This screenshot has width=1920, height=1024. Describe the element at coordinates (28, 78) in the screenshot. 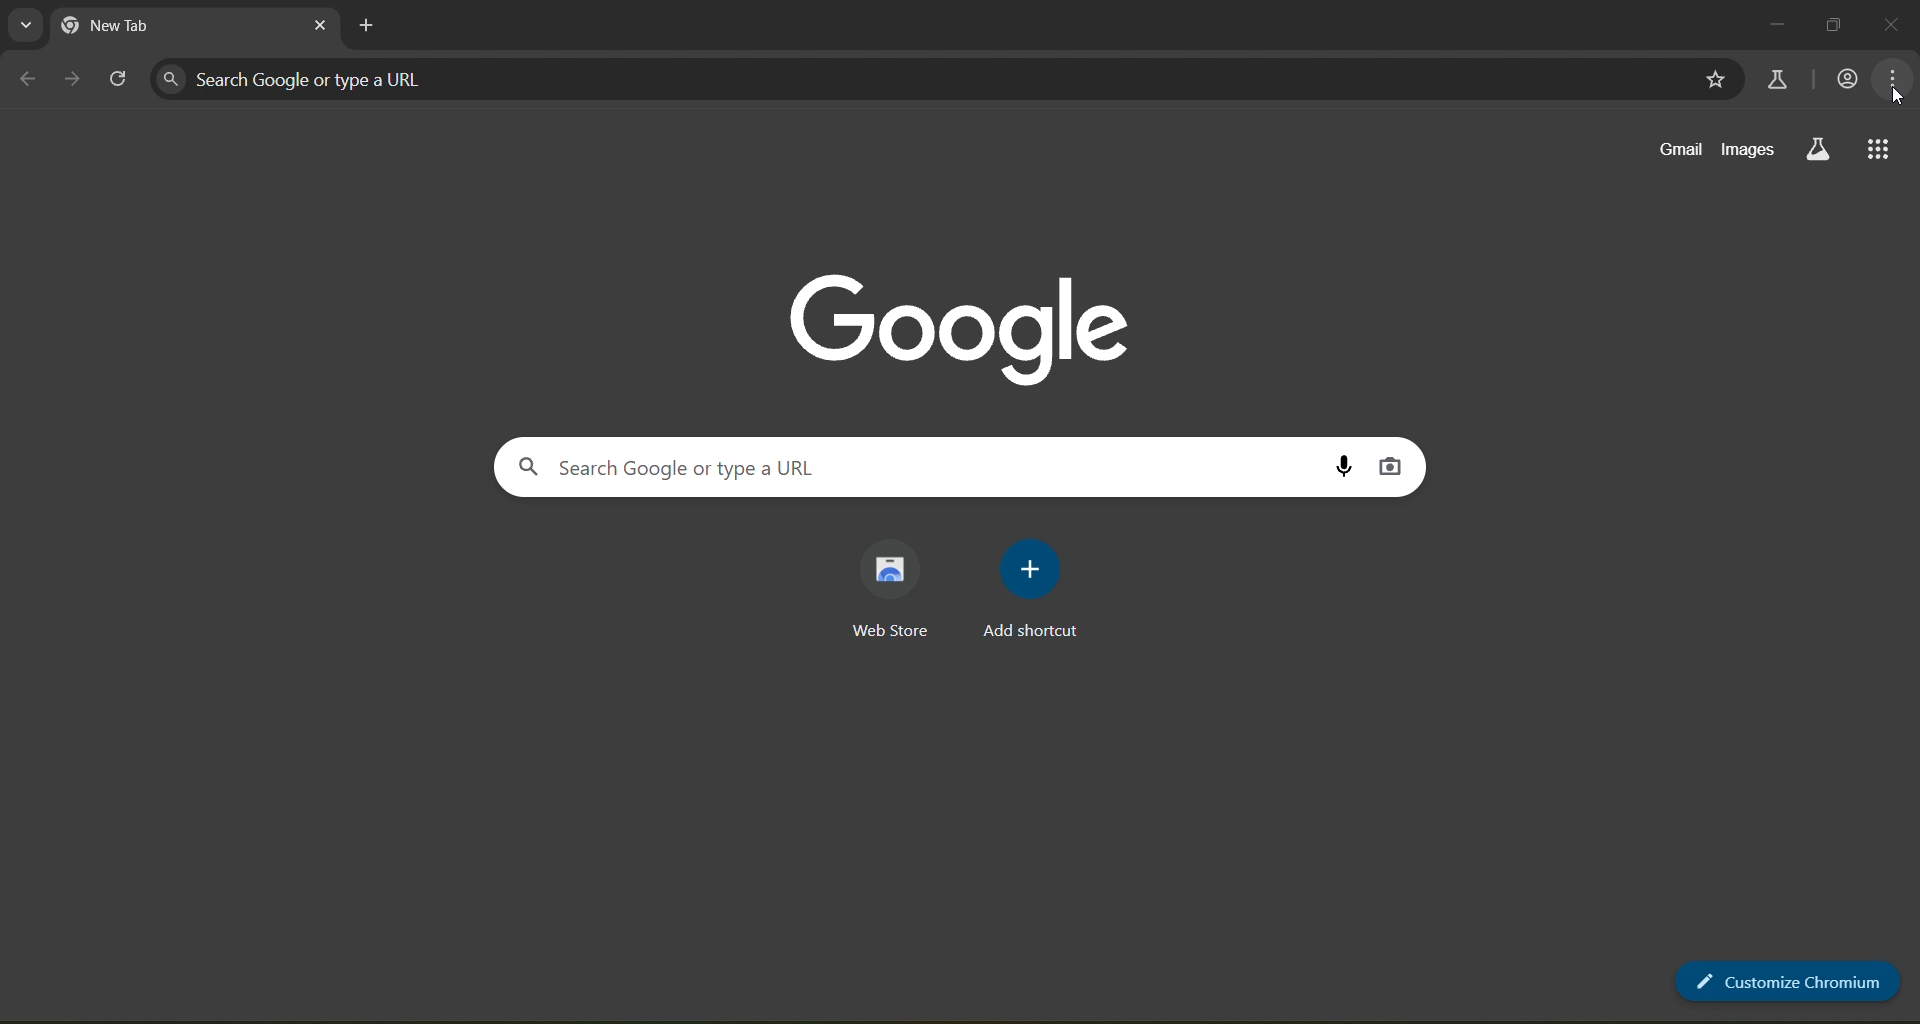

I see `go back one page` at that location.